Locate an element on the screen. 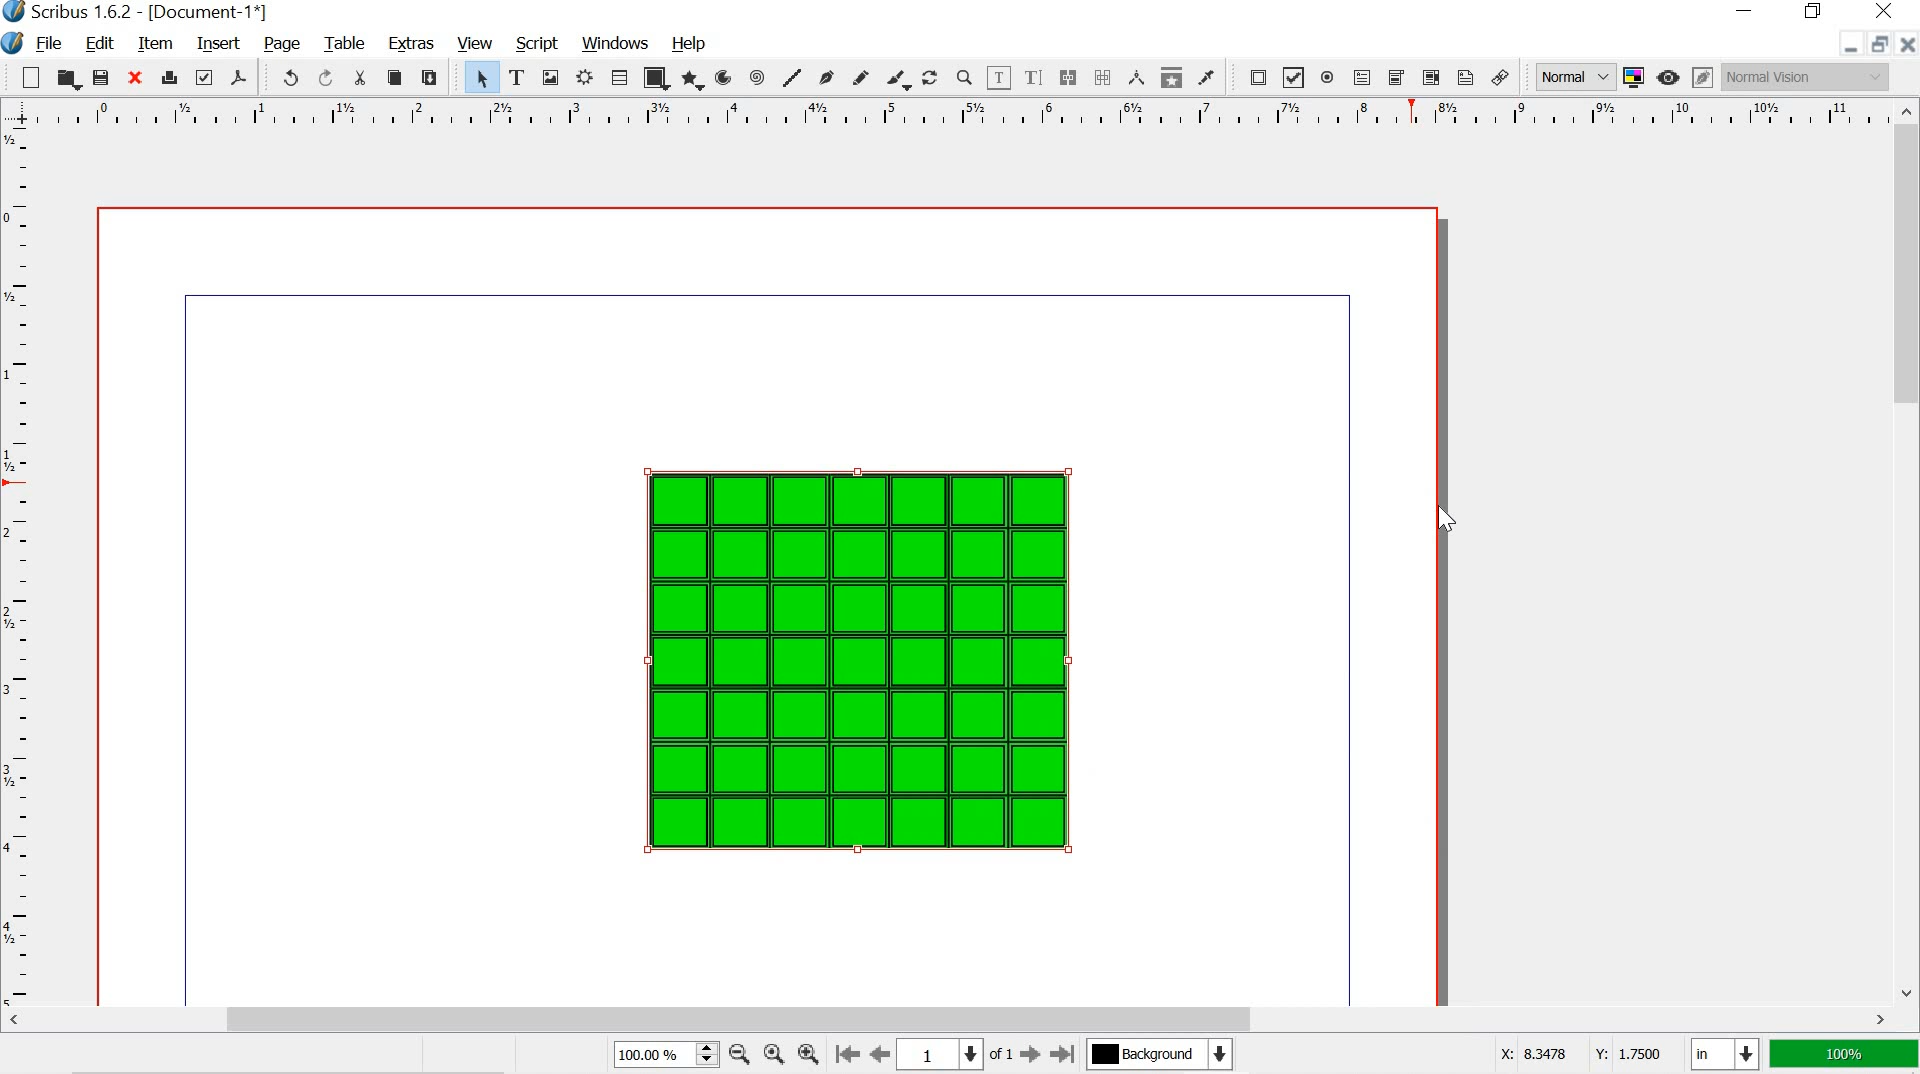 This screenshot has width=1920, height=1074. zoom in is located at coordinates (809, 1053).